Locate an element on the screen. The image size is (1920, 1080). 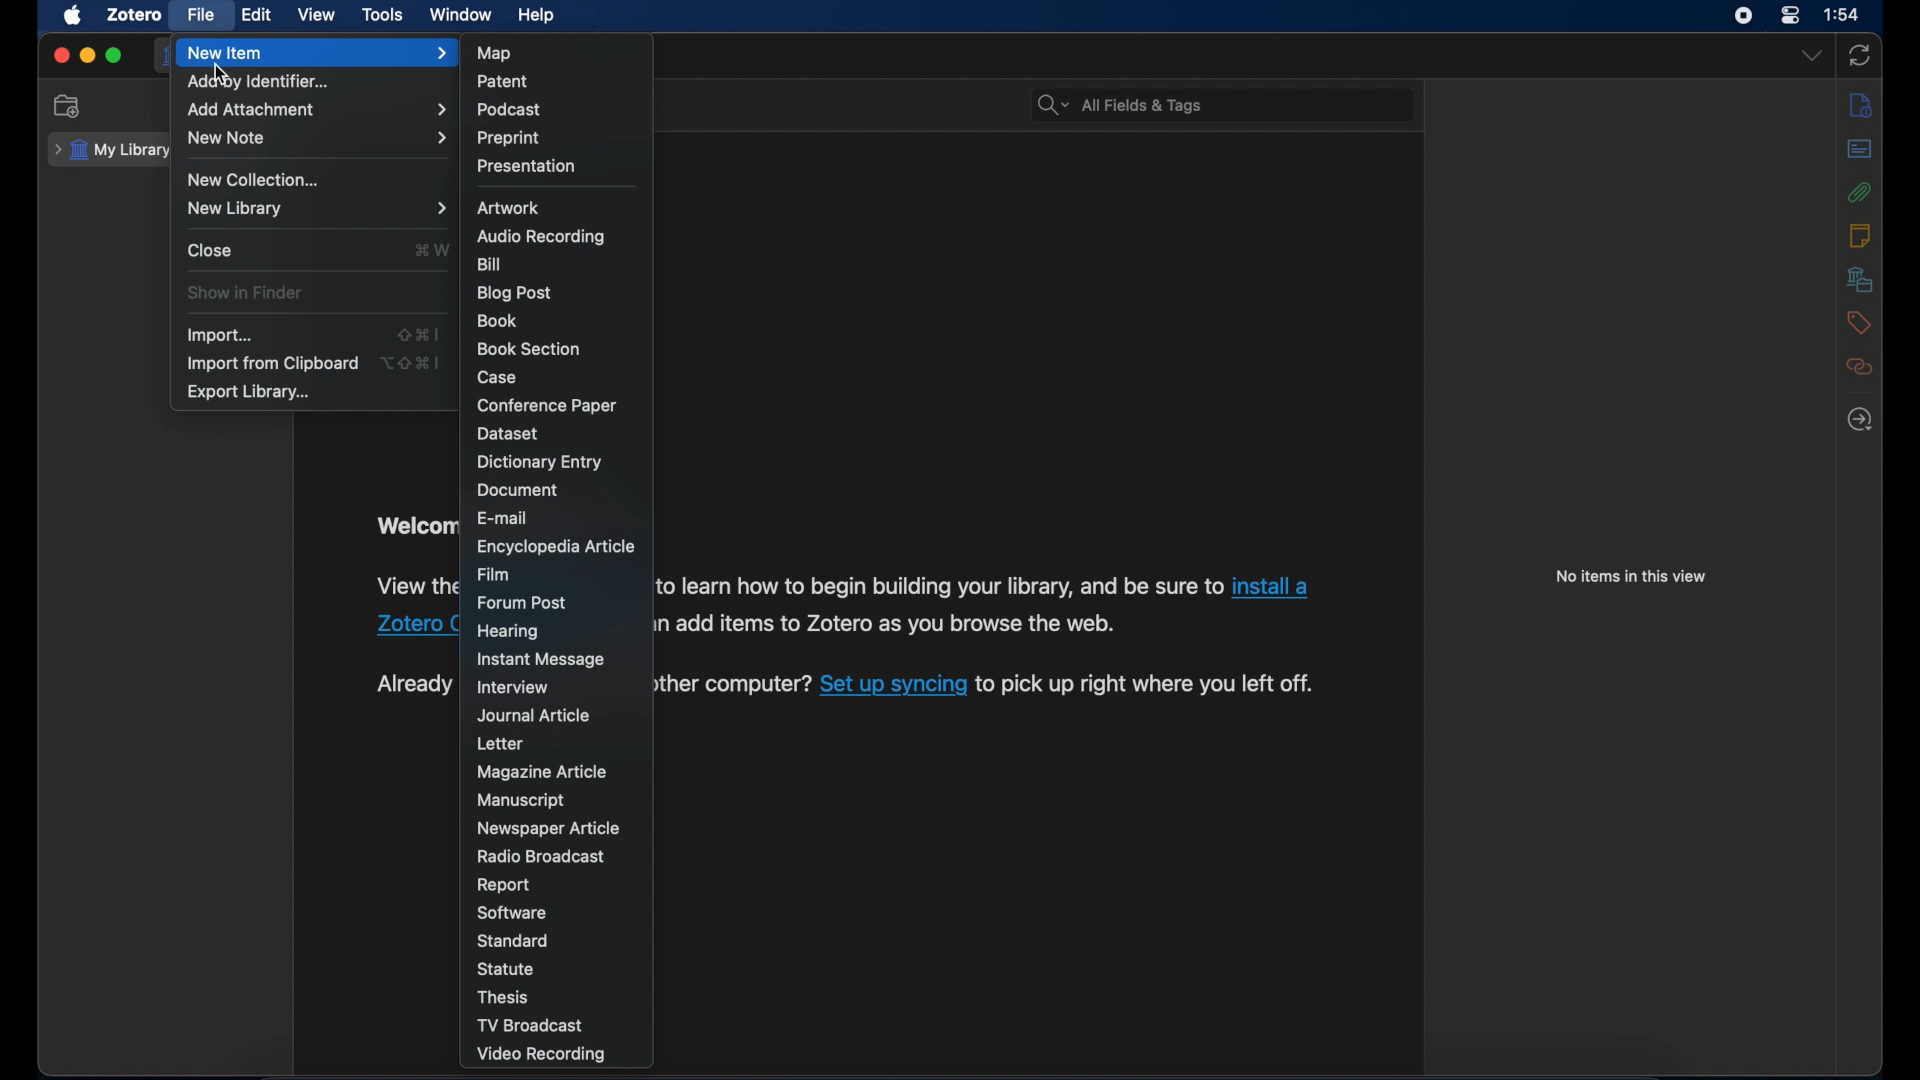
cursor is located at coordinates (220, 73).